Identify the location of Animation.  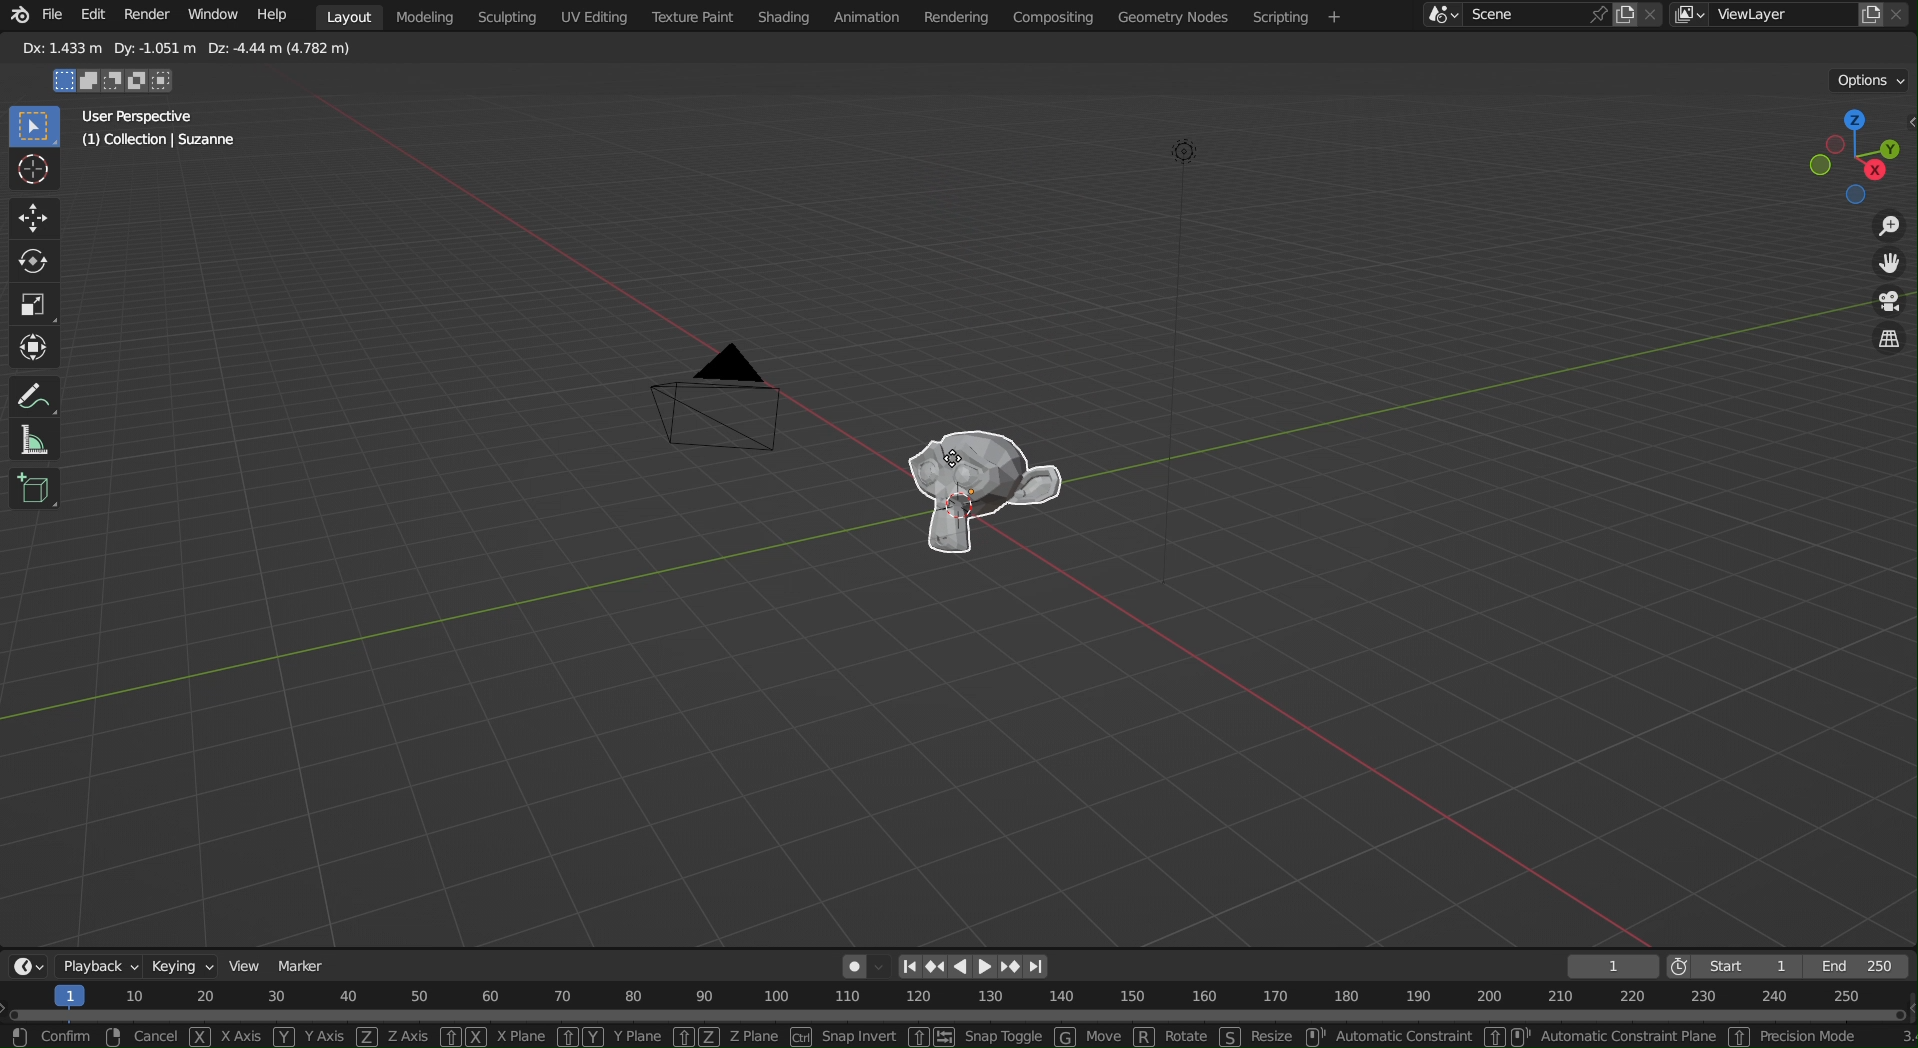
(871, 15).